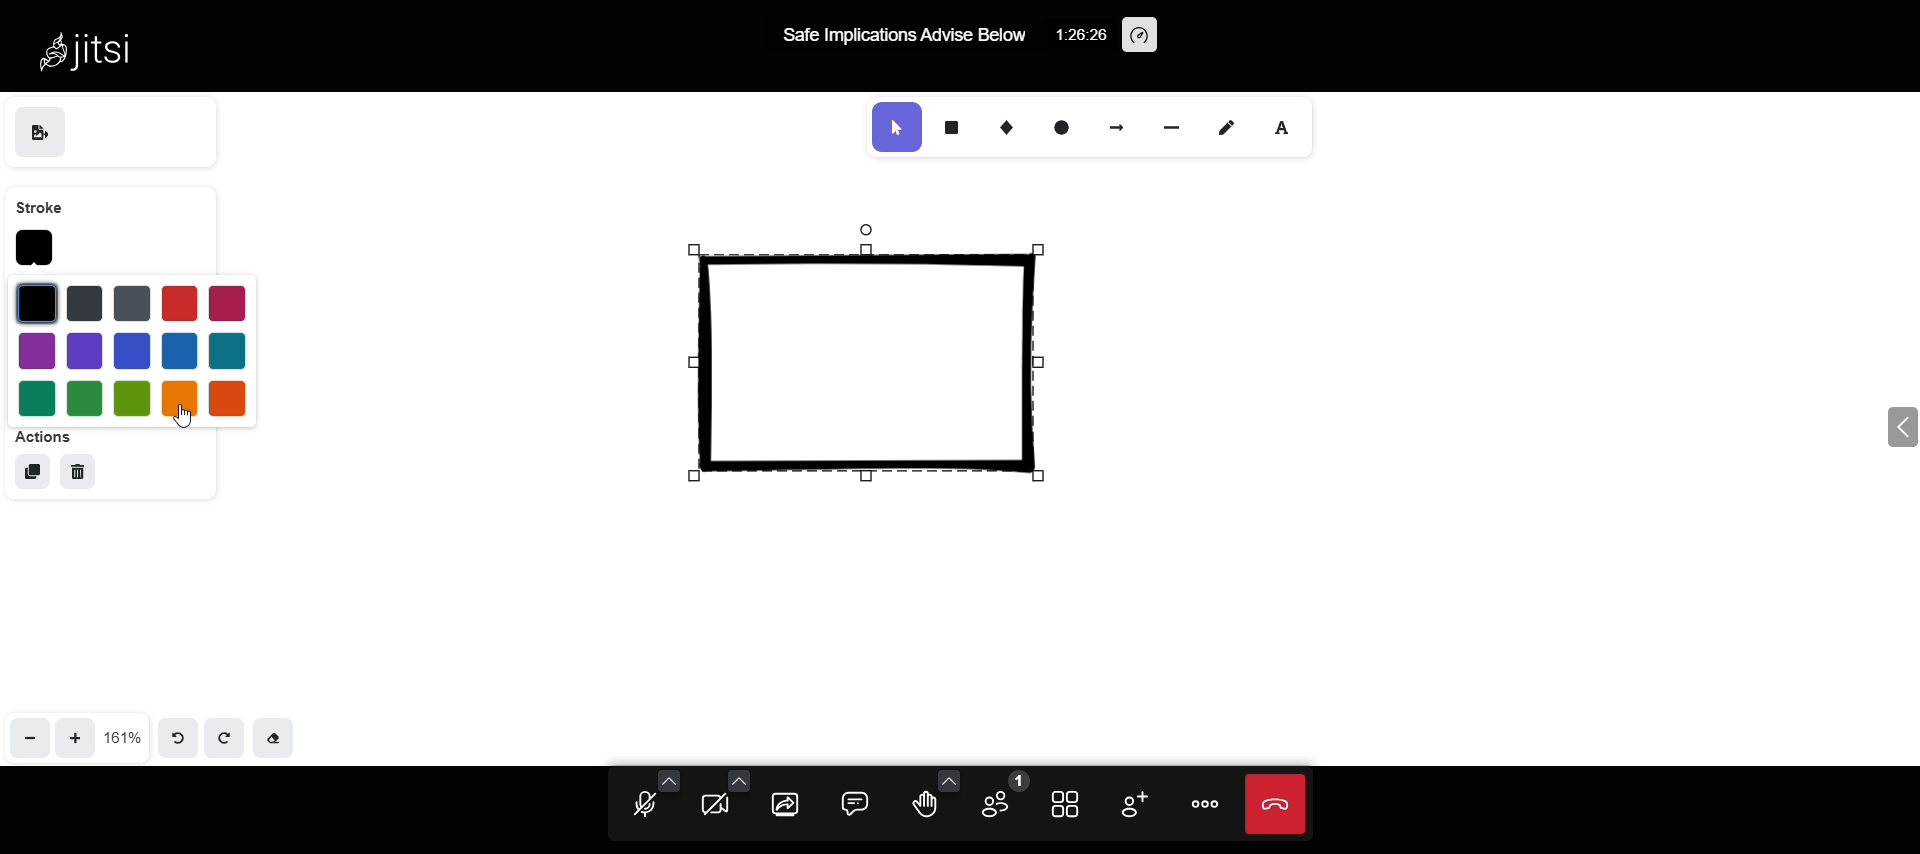 This screenshot has height=854, width=1920. I want to click on ellipse, so click(1057, 124).